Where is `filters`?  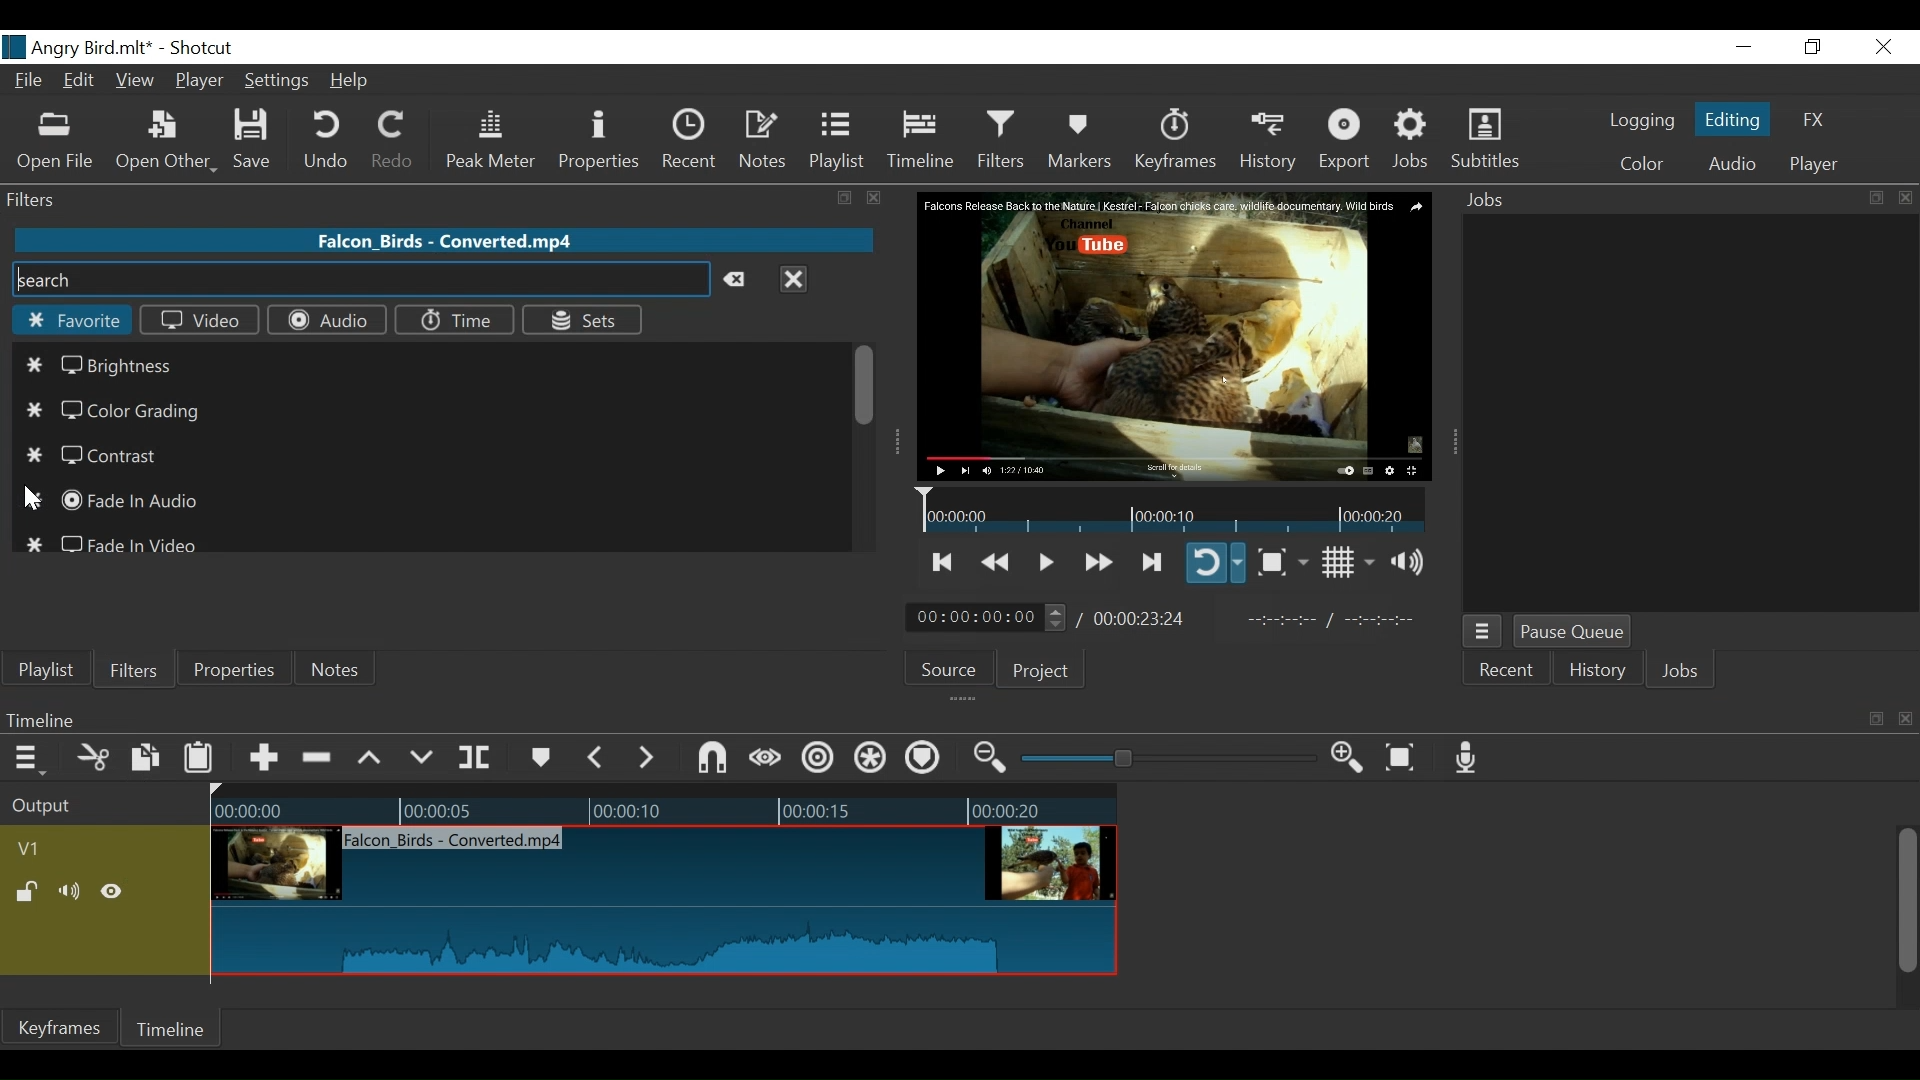
filters is located at coordinates (406, 198).